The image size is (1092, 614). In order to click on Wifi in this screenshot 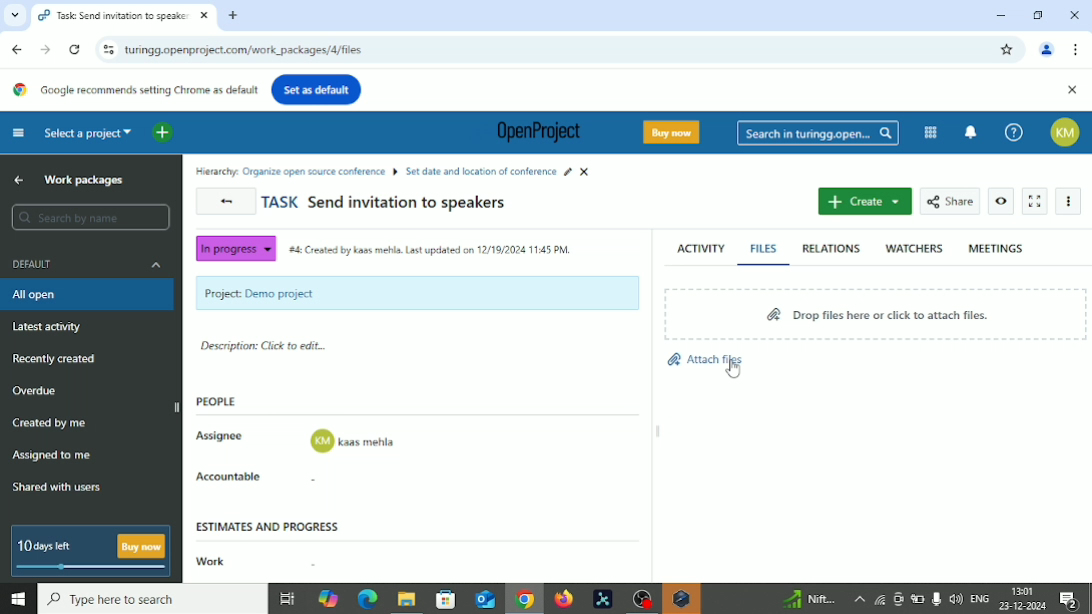, I will do `click(877, 599)`.